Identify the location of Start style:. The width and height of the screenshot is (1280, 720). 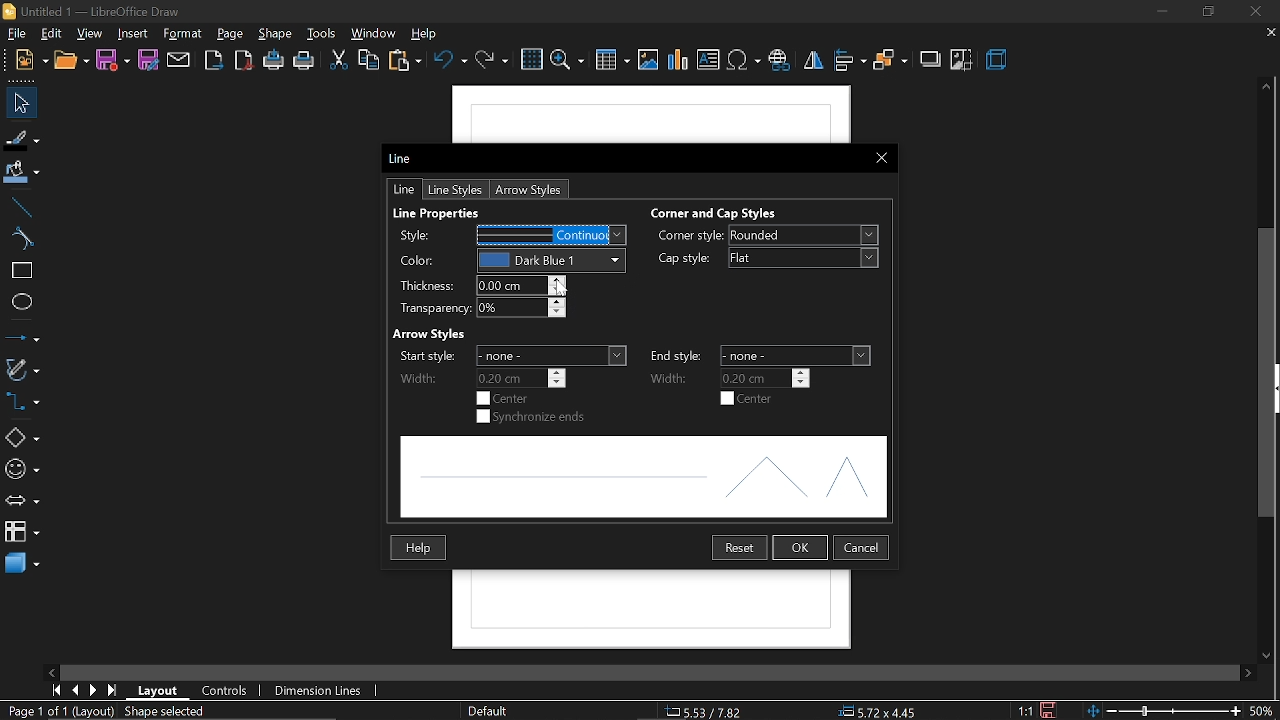
(425, 356).